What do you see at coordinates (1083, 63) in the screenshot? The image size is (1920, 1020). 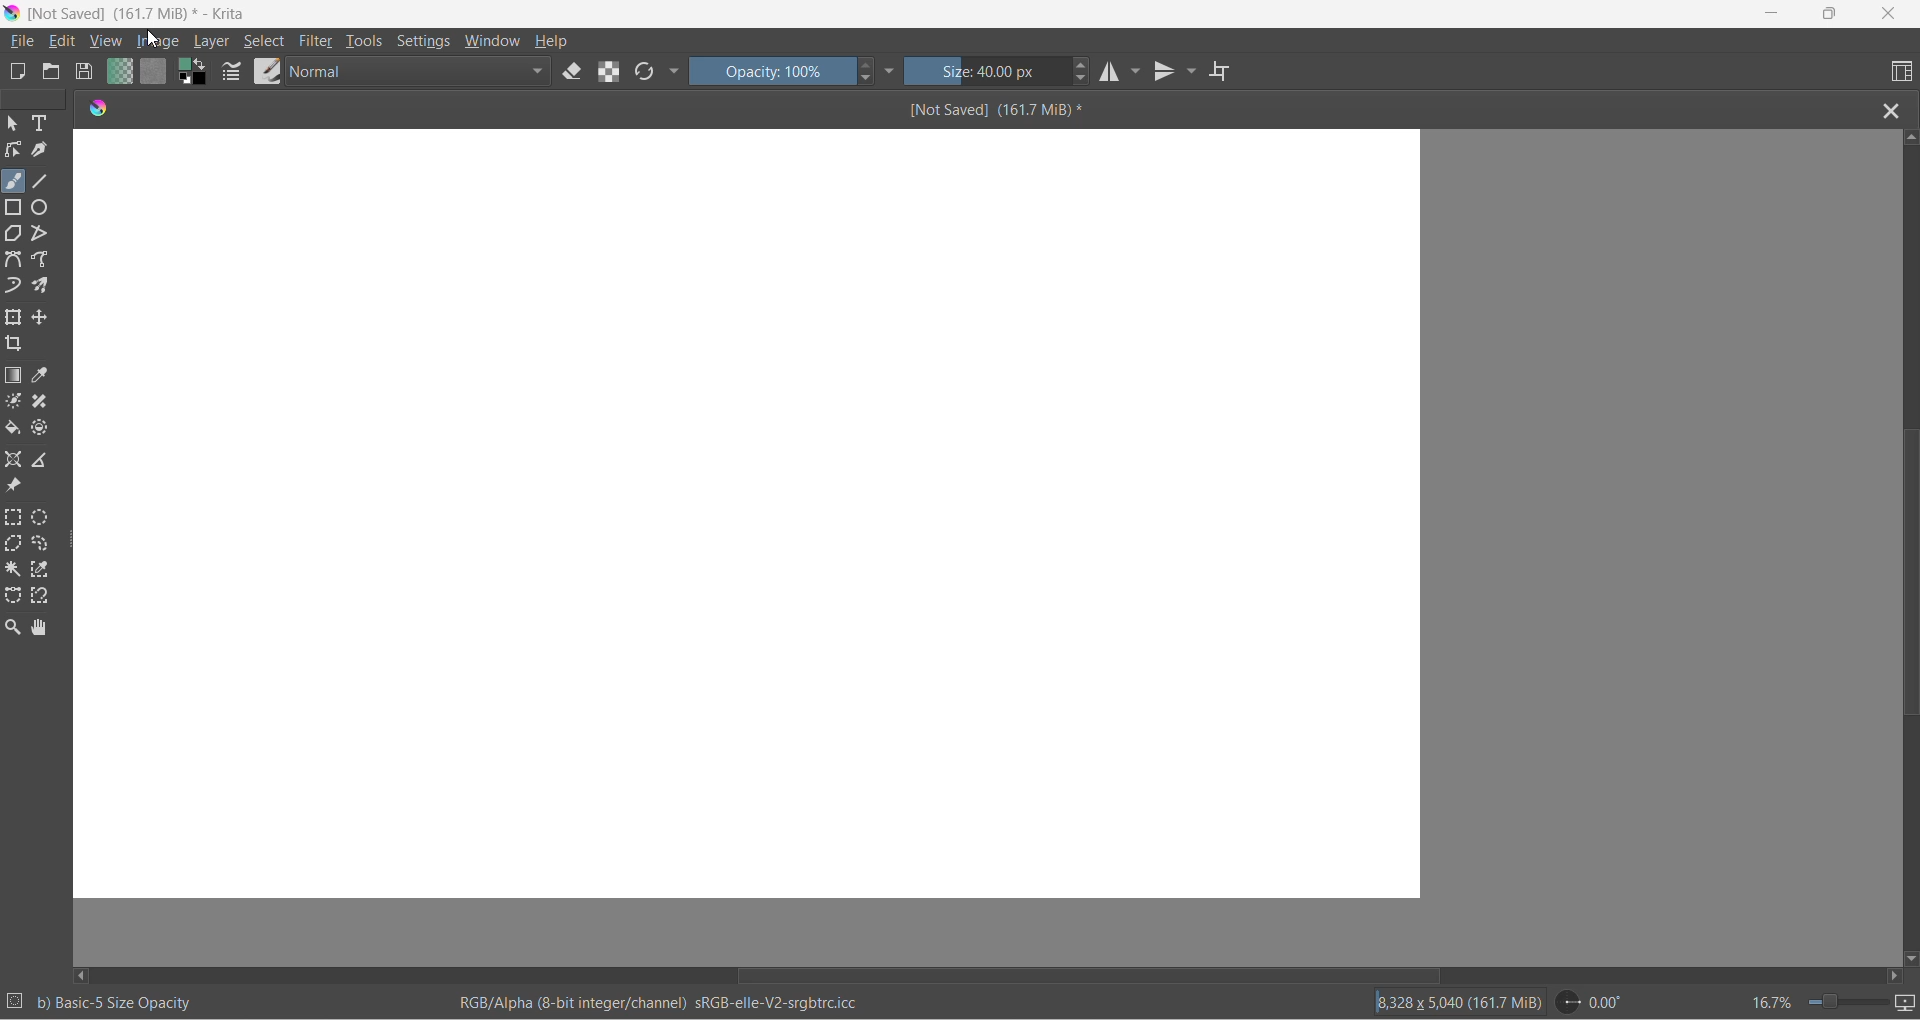 I see `increment size` at bounding box center [1083, 63].